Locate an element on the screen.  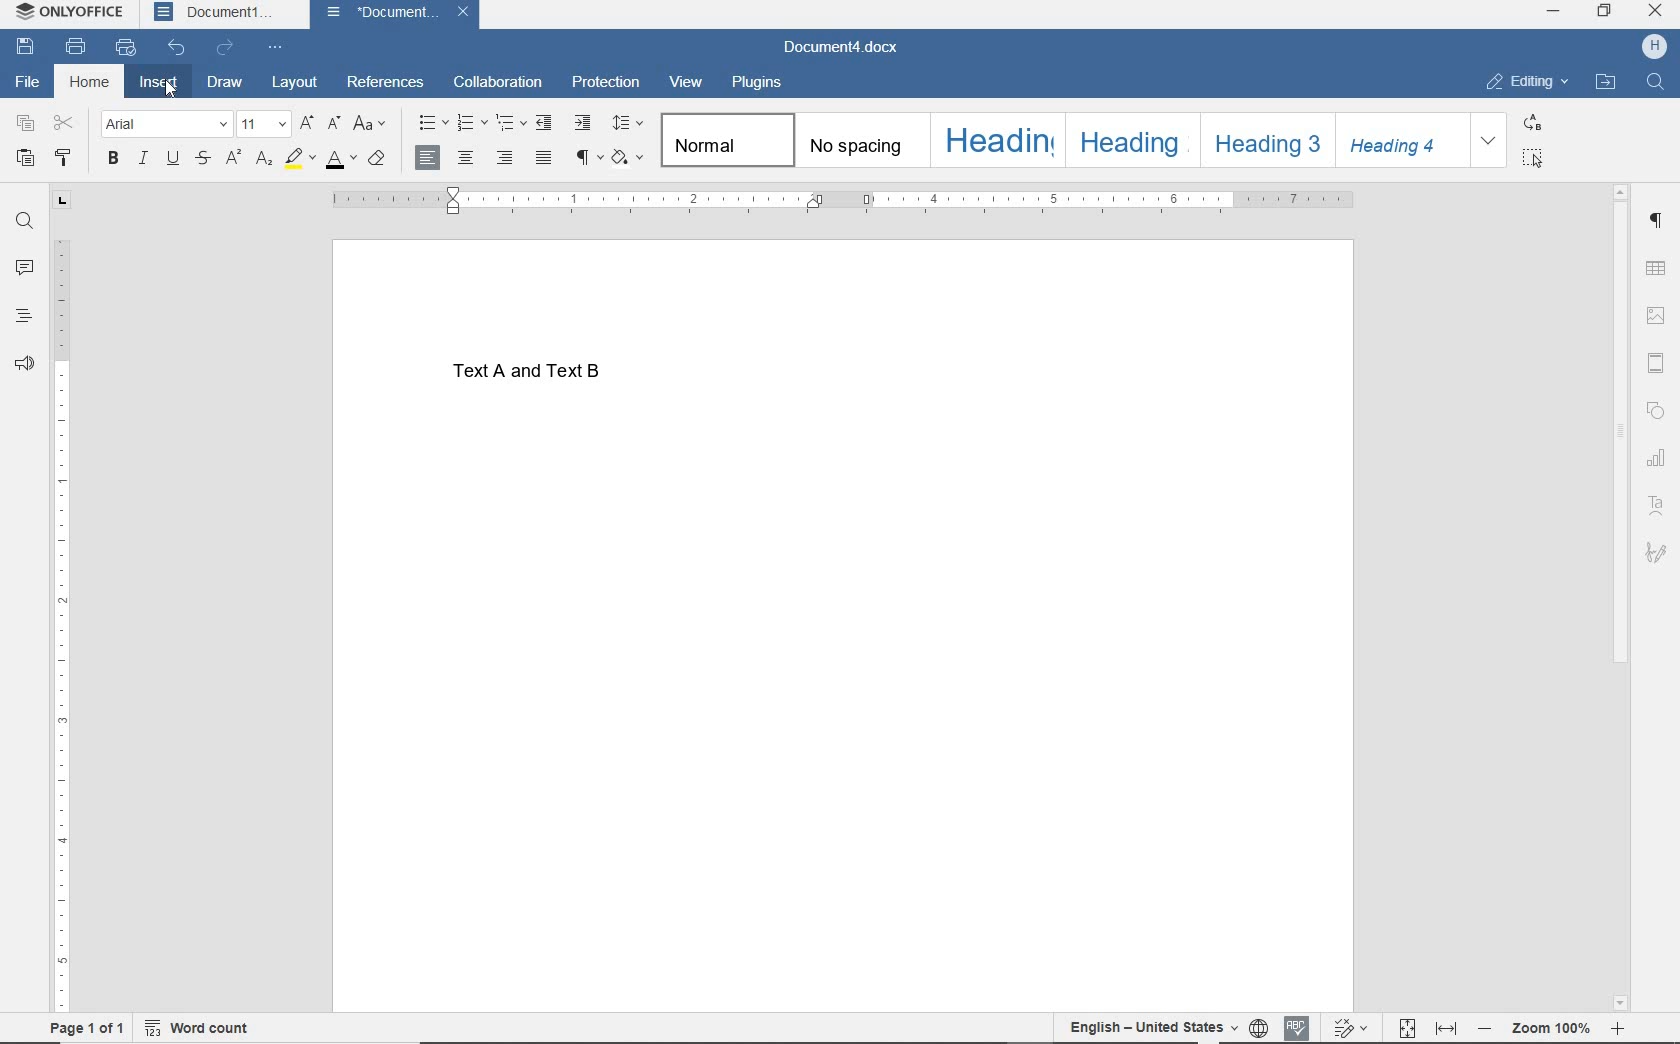
TEXT LANGUAGE is located at coordinates (1151, 1026).